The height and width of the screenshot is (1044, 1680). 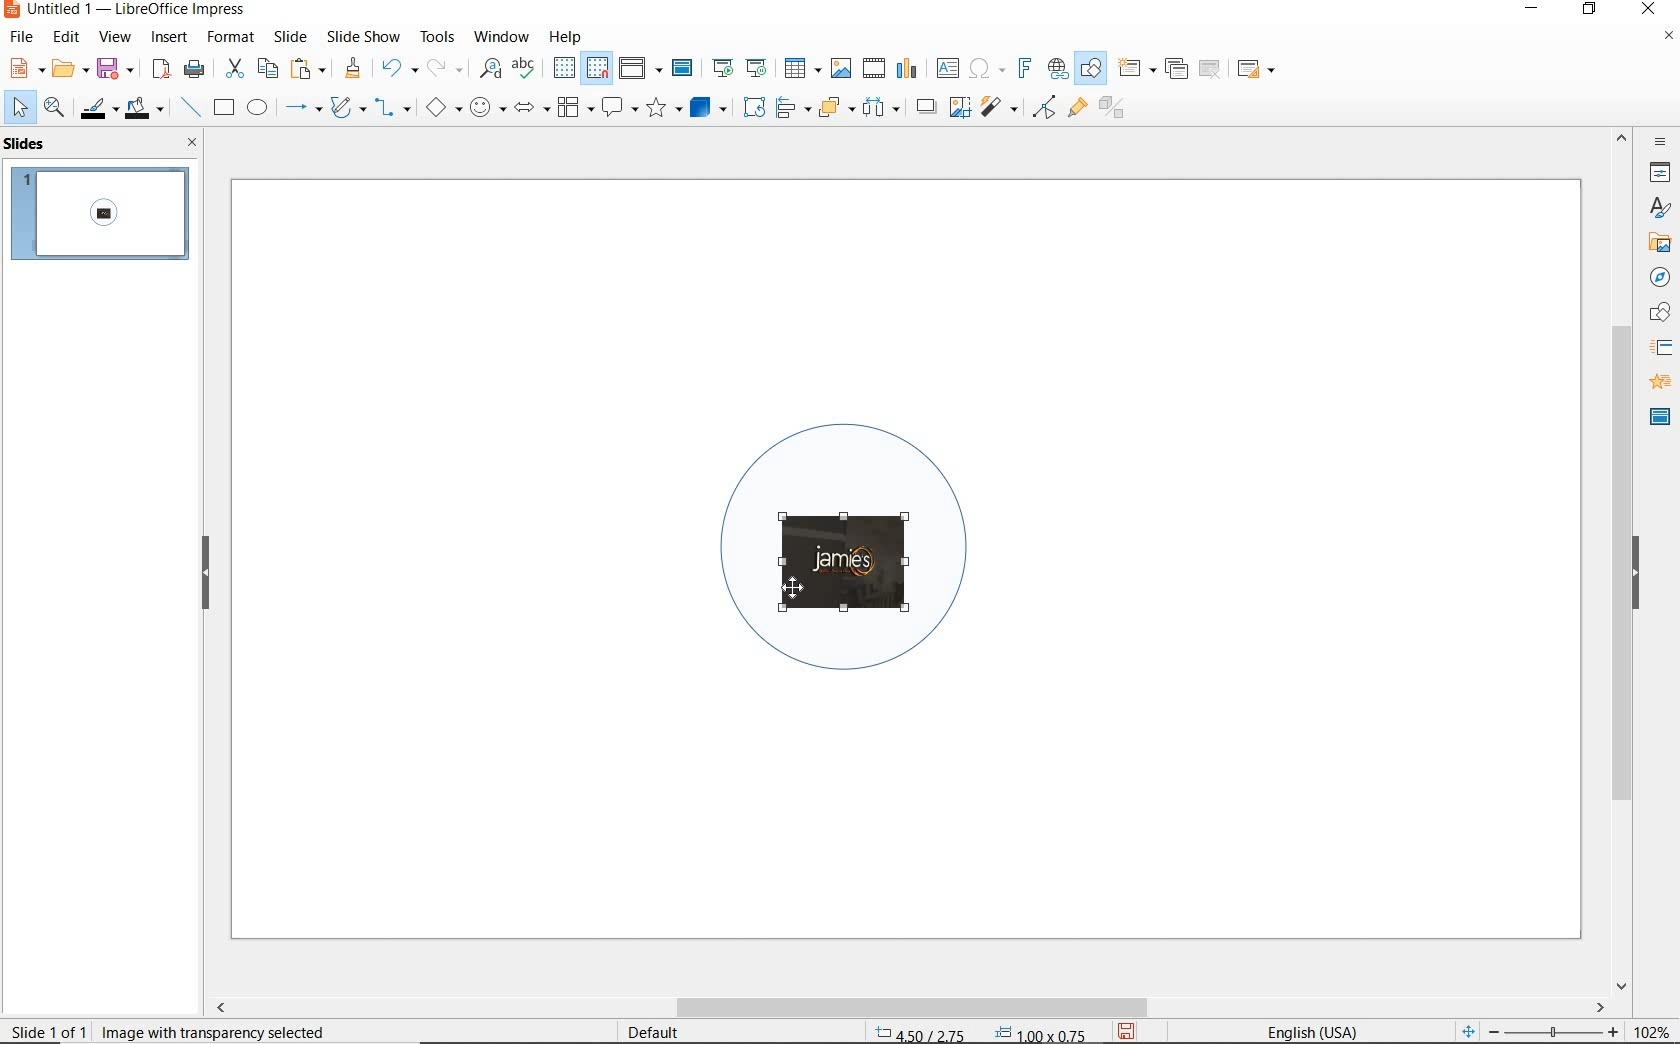 I want to click on symbol shapes, so click(x=487, y=107).